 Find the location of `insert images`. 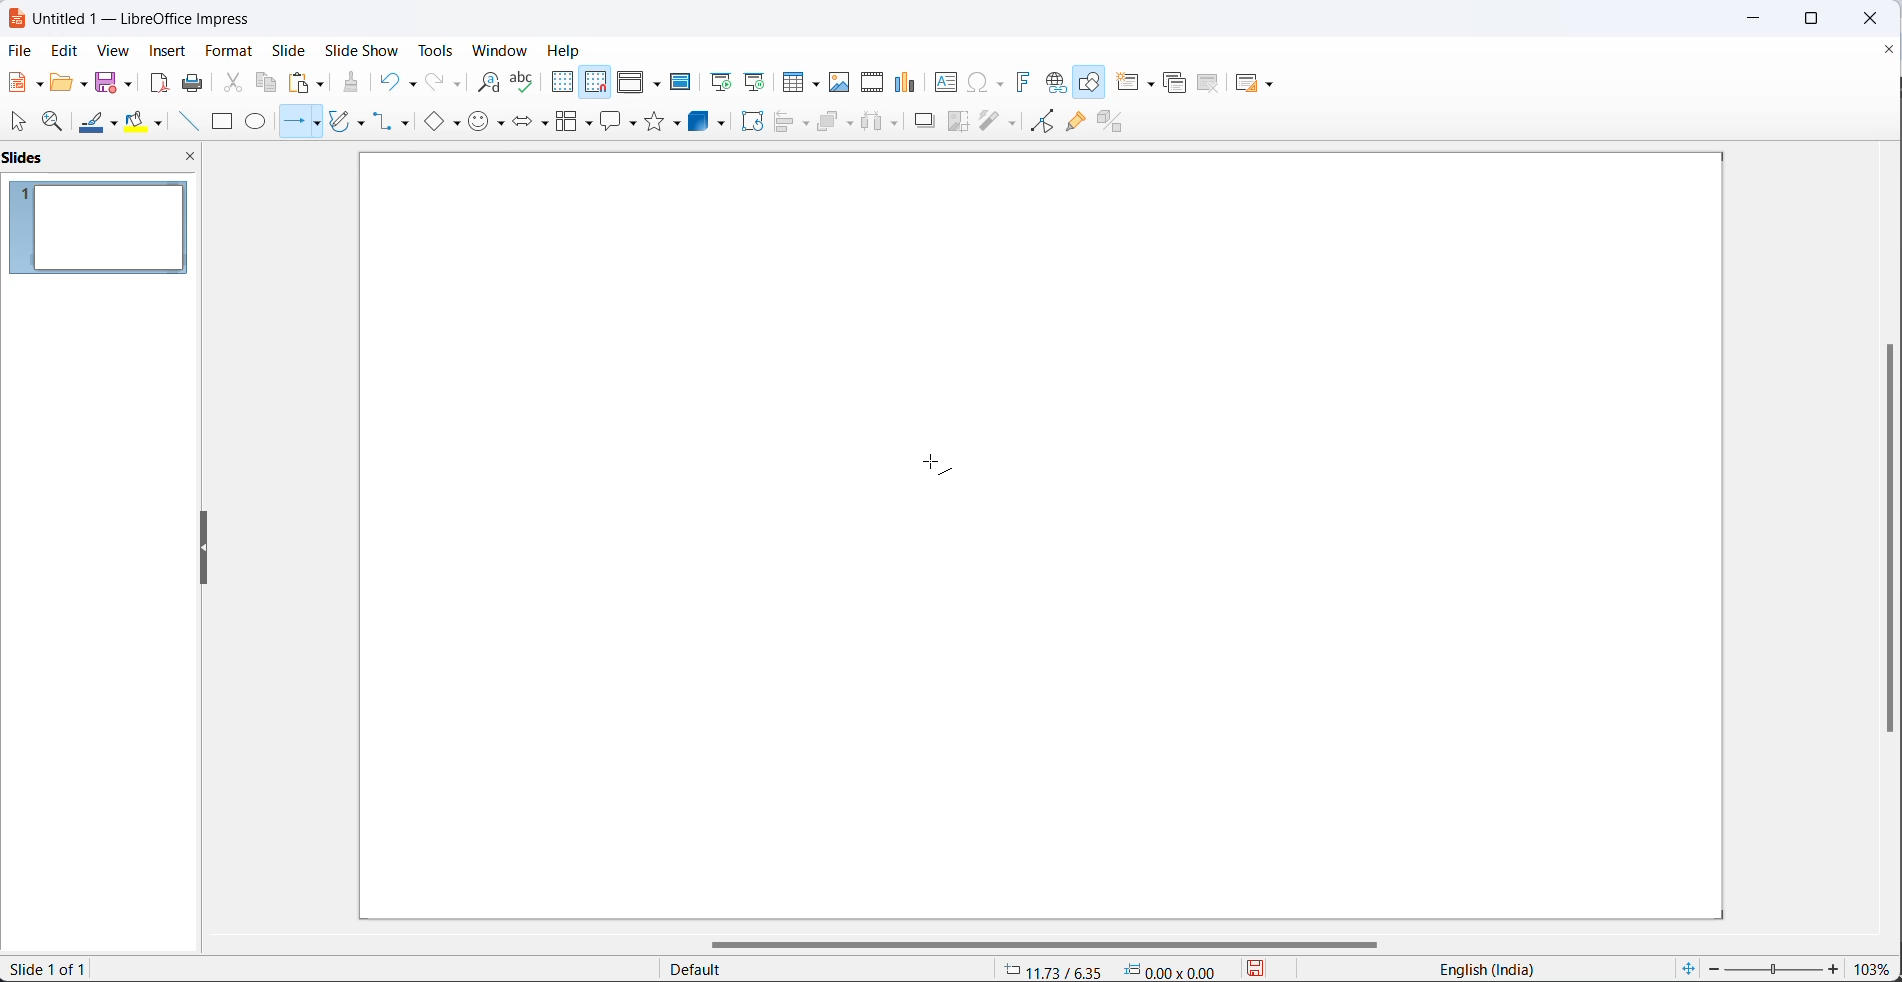

insert images is located at coordinates (841, 83).